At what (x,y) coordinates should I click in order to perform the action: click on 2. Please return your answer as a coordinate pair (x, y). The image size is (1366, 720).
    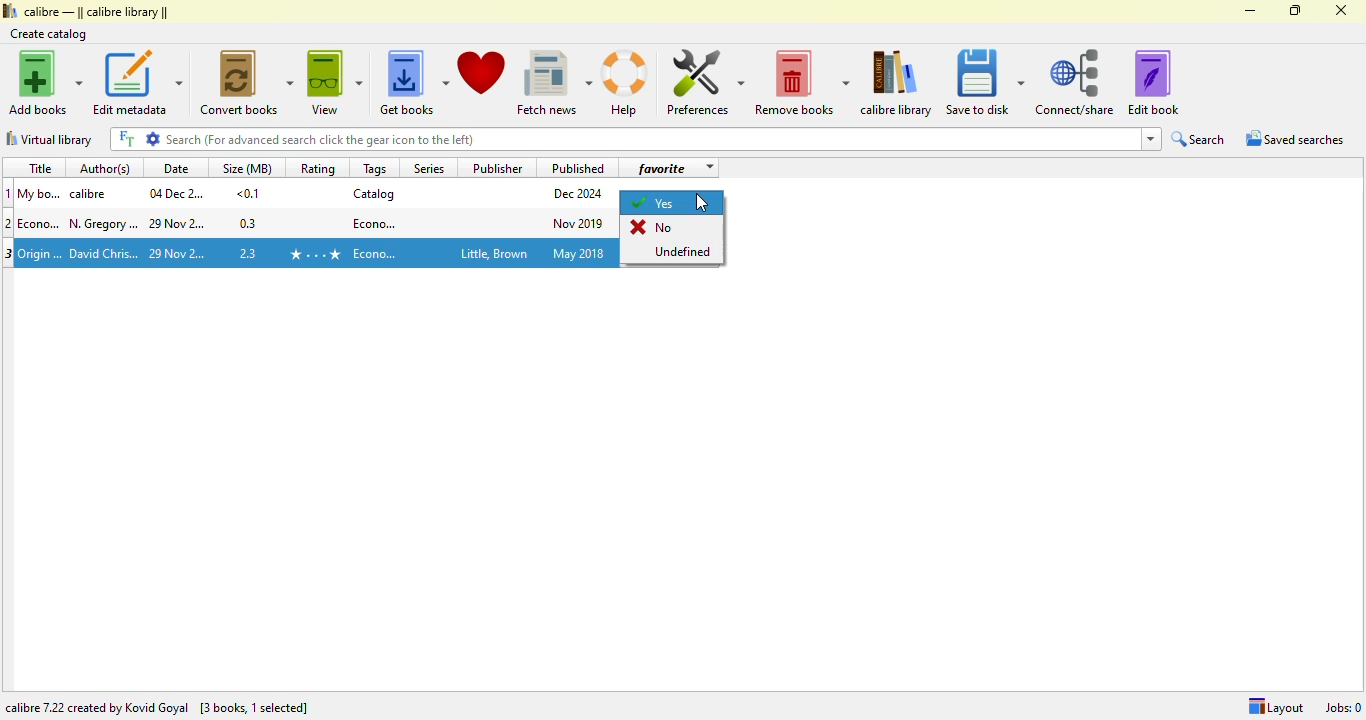
    Looking at the image, I should click on (9, 223).